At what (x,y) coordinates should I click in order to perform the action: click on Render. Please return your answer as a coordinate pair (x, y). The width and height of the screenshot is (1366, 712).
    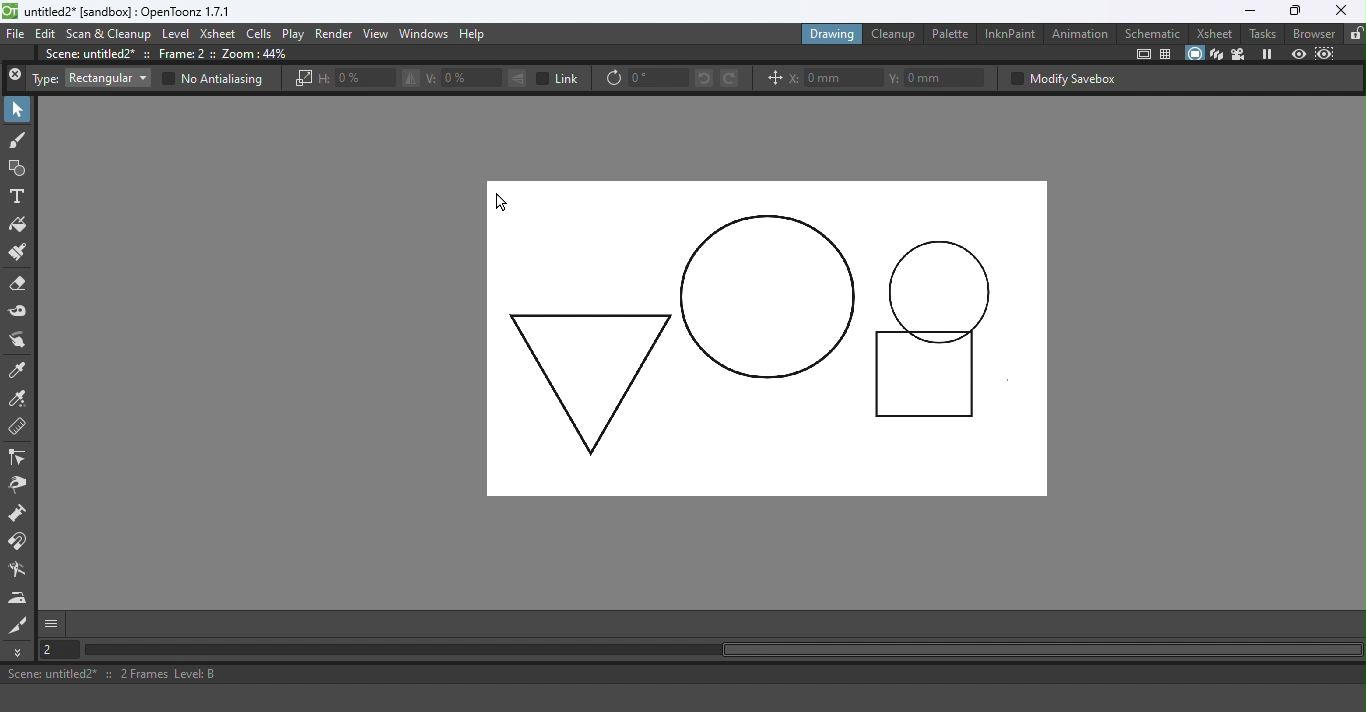
    Looking at the image, I should click on (335, 33).